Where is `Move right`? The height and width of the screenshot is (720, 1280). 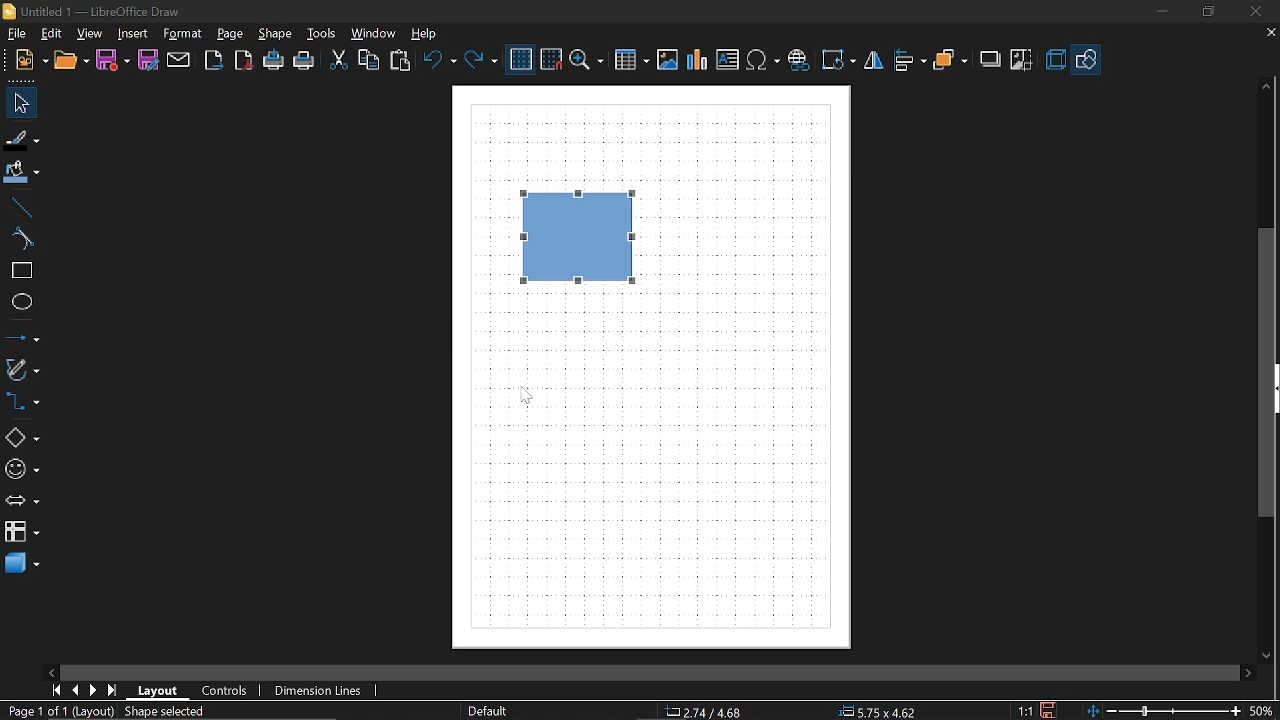
Move right is located at coordinates (1250, 672).